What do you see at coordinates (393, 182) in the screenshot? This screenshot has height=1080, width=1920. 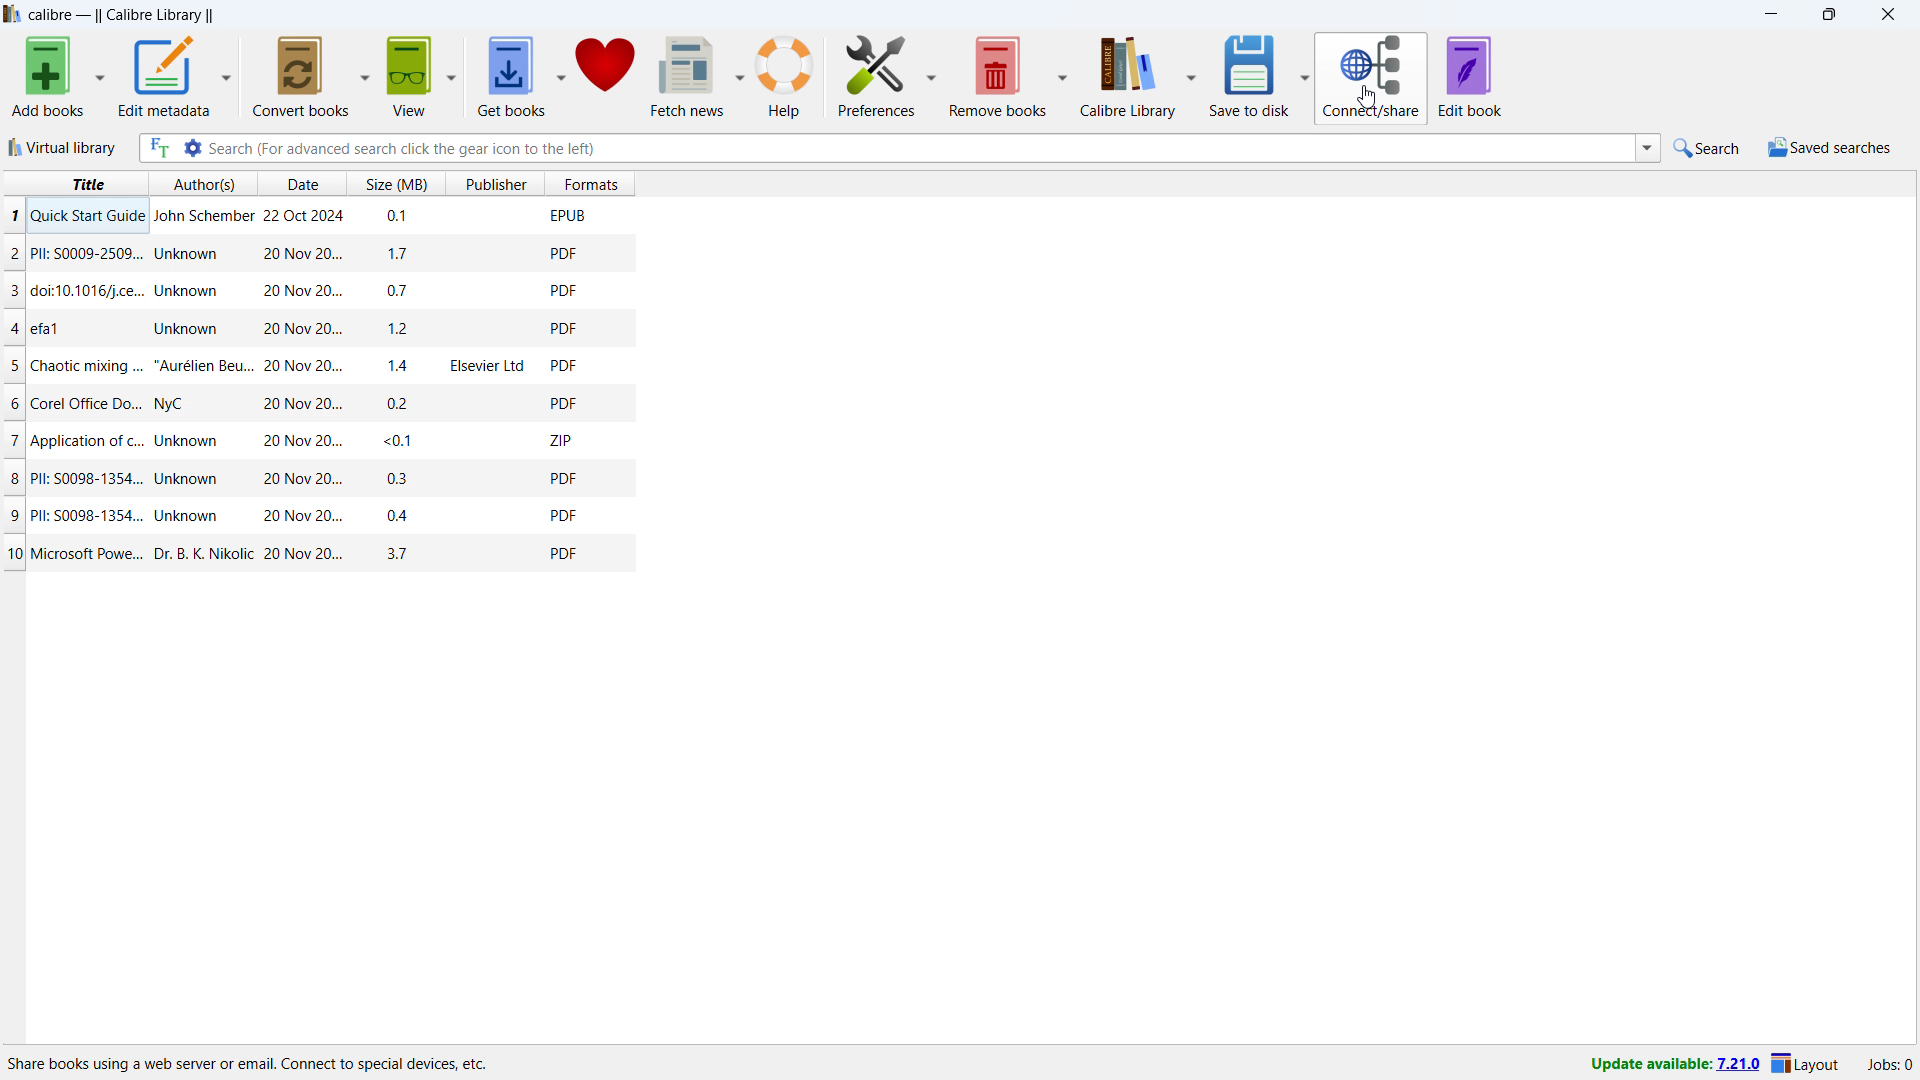 I see `sort by size` at bounding box center [393, 182].